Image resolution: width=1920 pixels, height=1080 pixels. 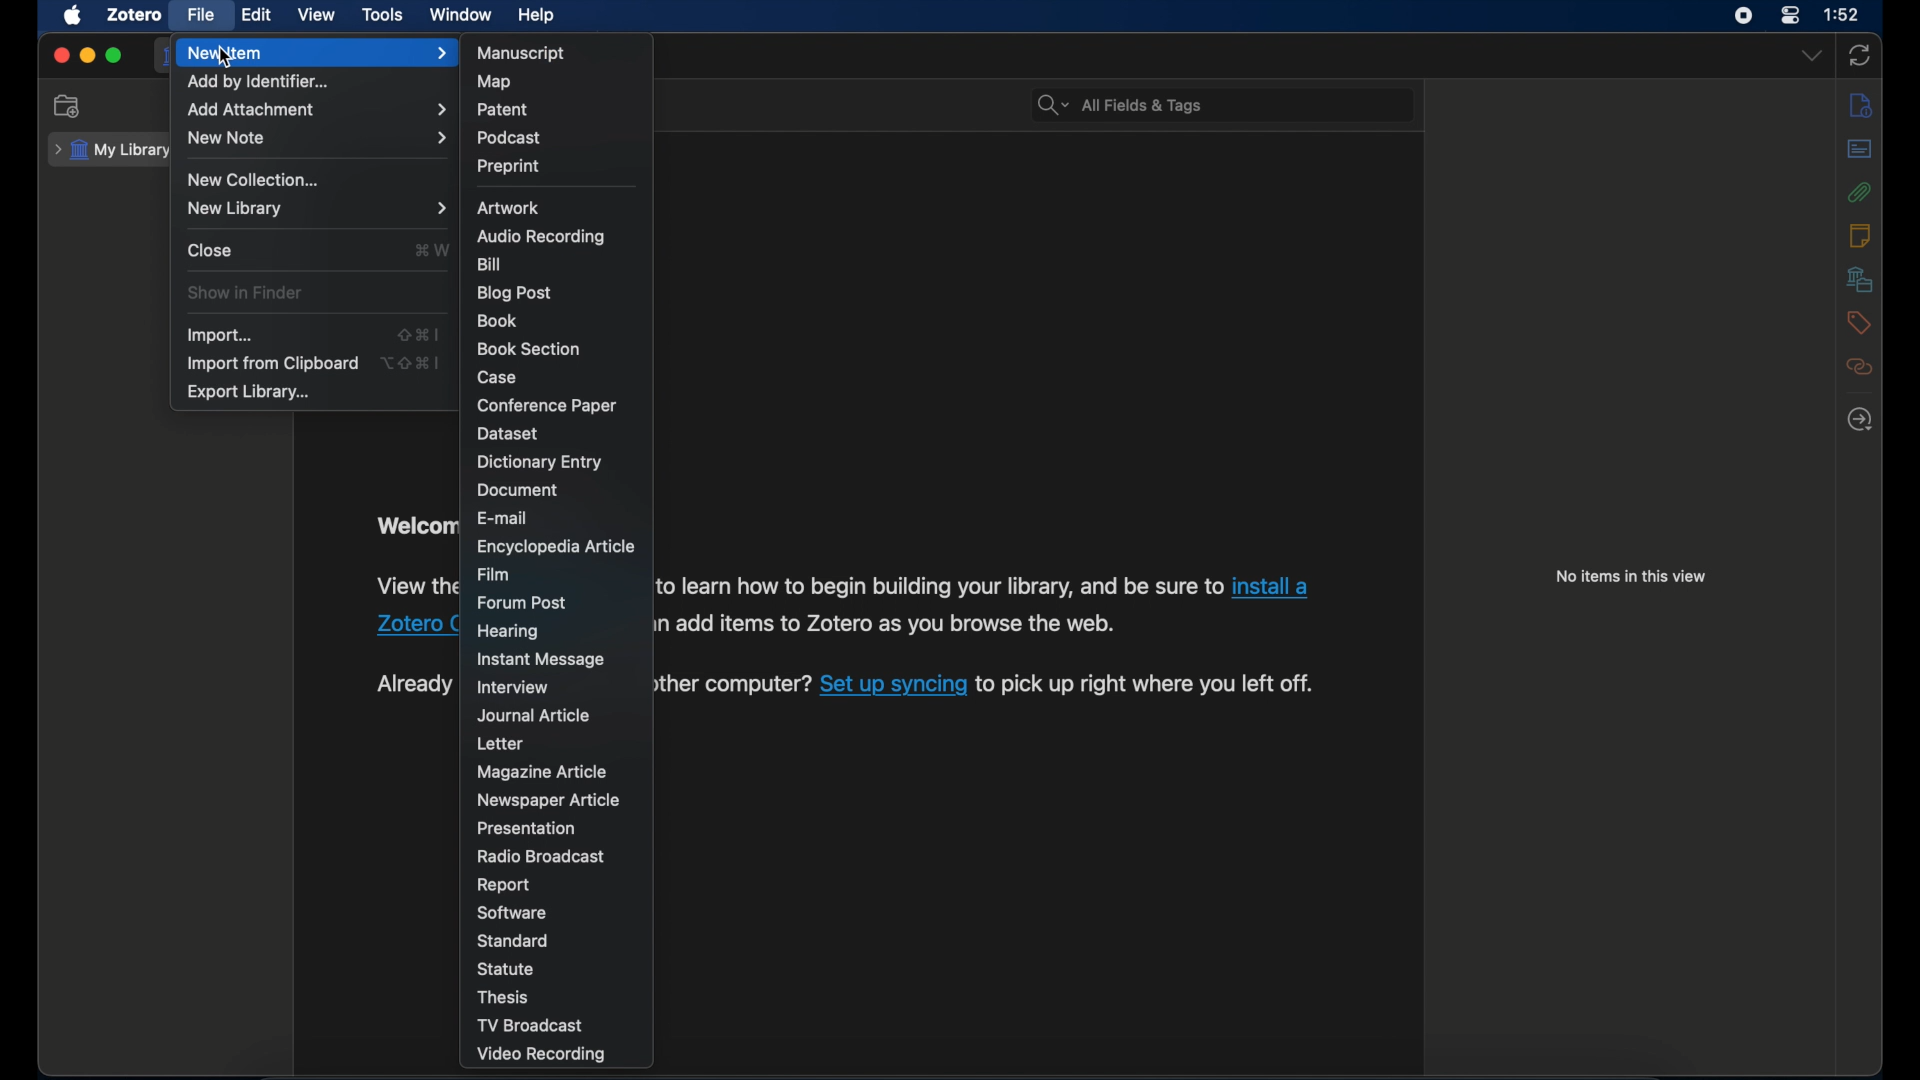 What do you see at coordinates (523, 603) in the screenshot?
I see `forum post` at bounding box center [523, 603].